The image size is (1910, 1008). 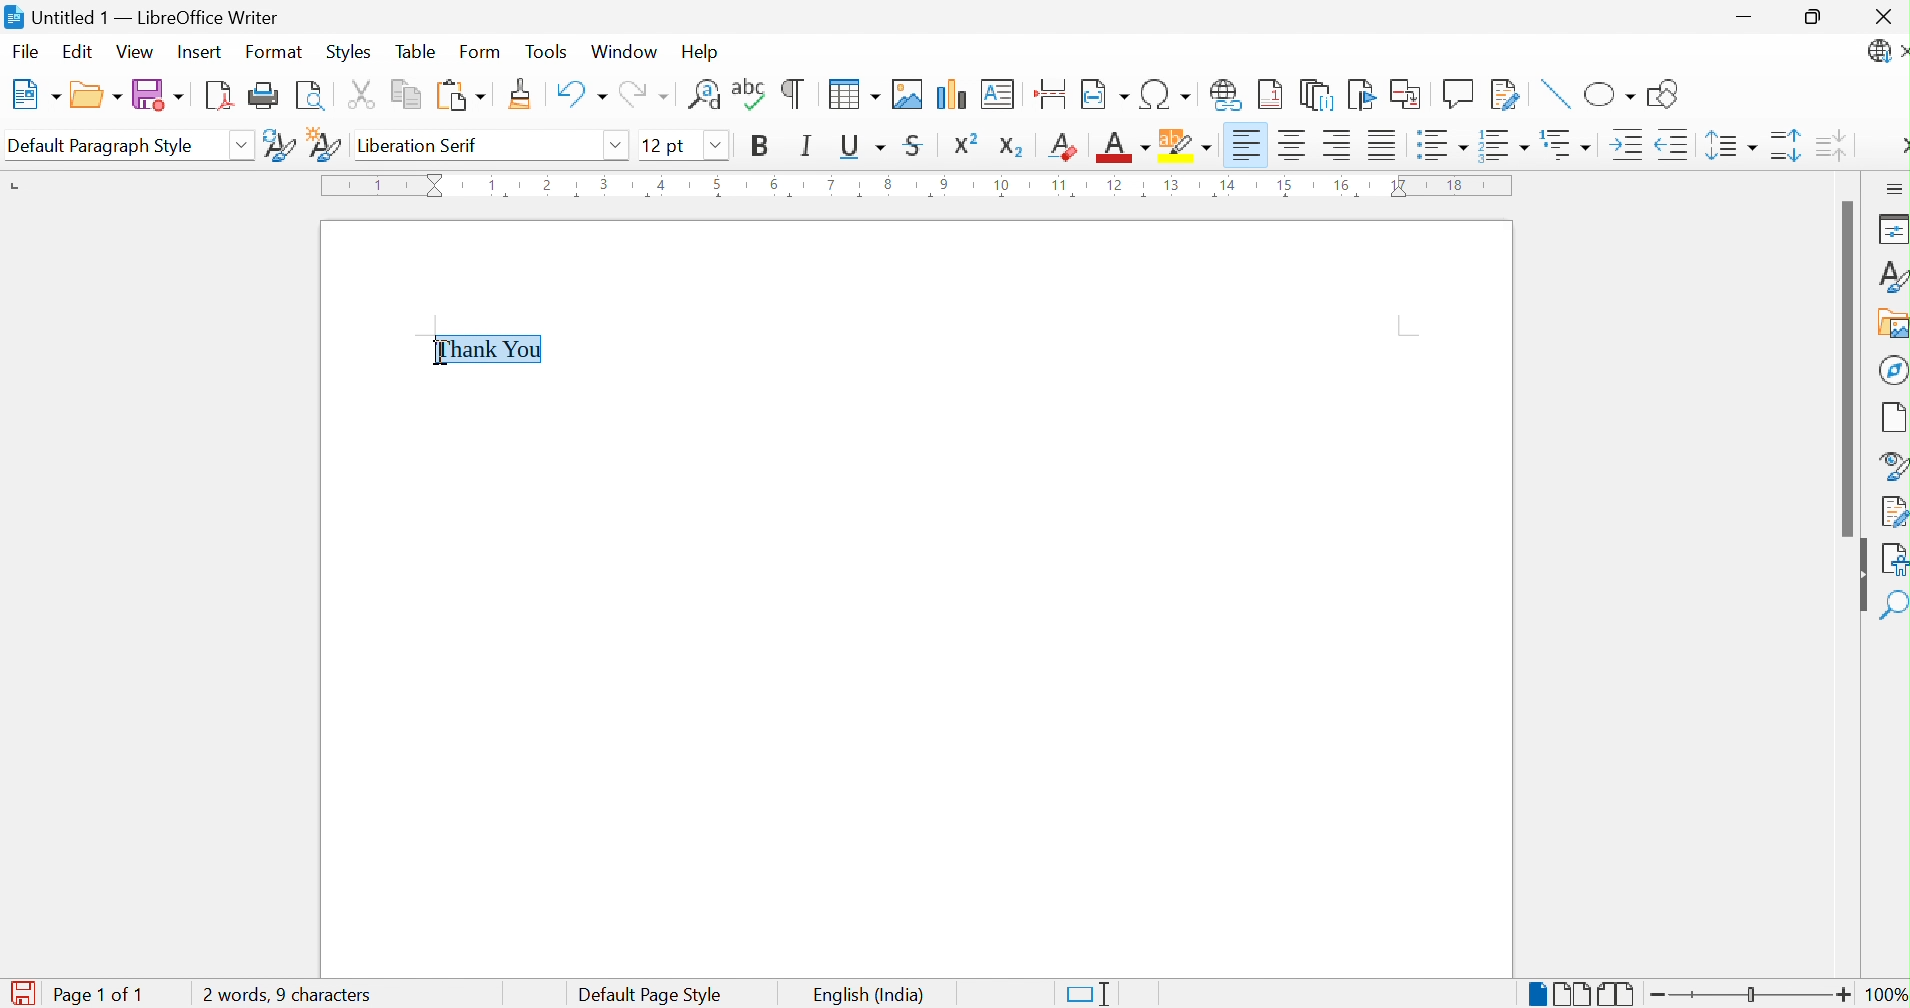 What do you see at coordinates (1459, 94) in the screenshot?
I see `Insert Comment` at bounding box center [1459, 94].